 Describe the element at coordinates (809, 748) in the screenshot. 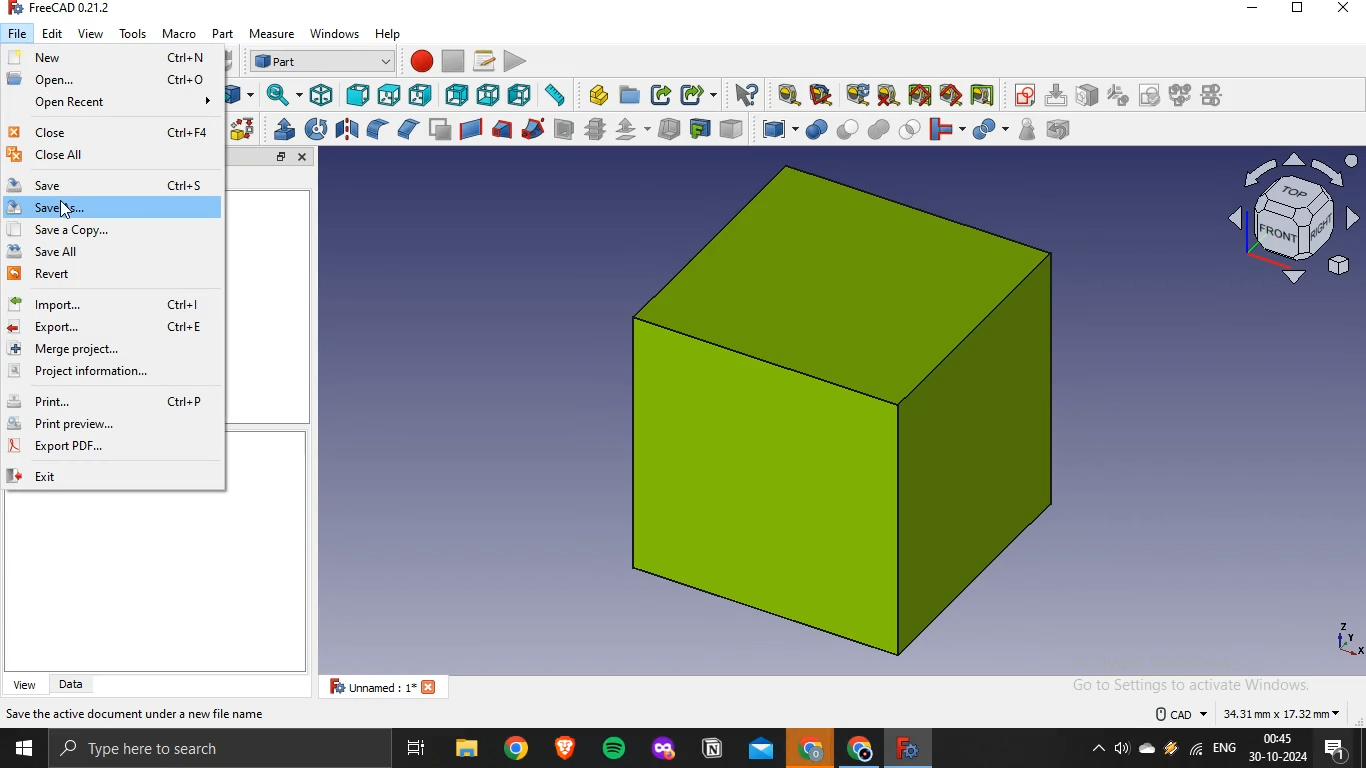

I see `google crome` at that location.